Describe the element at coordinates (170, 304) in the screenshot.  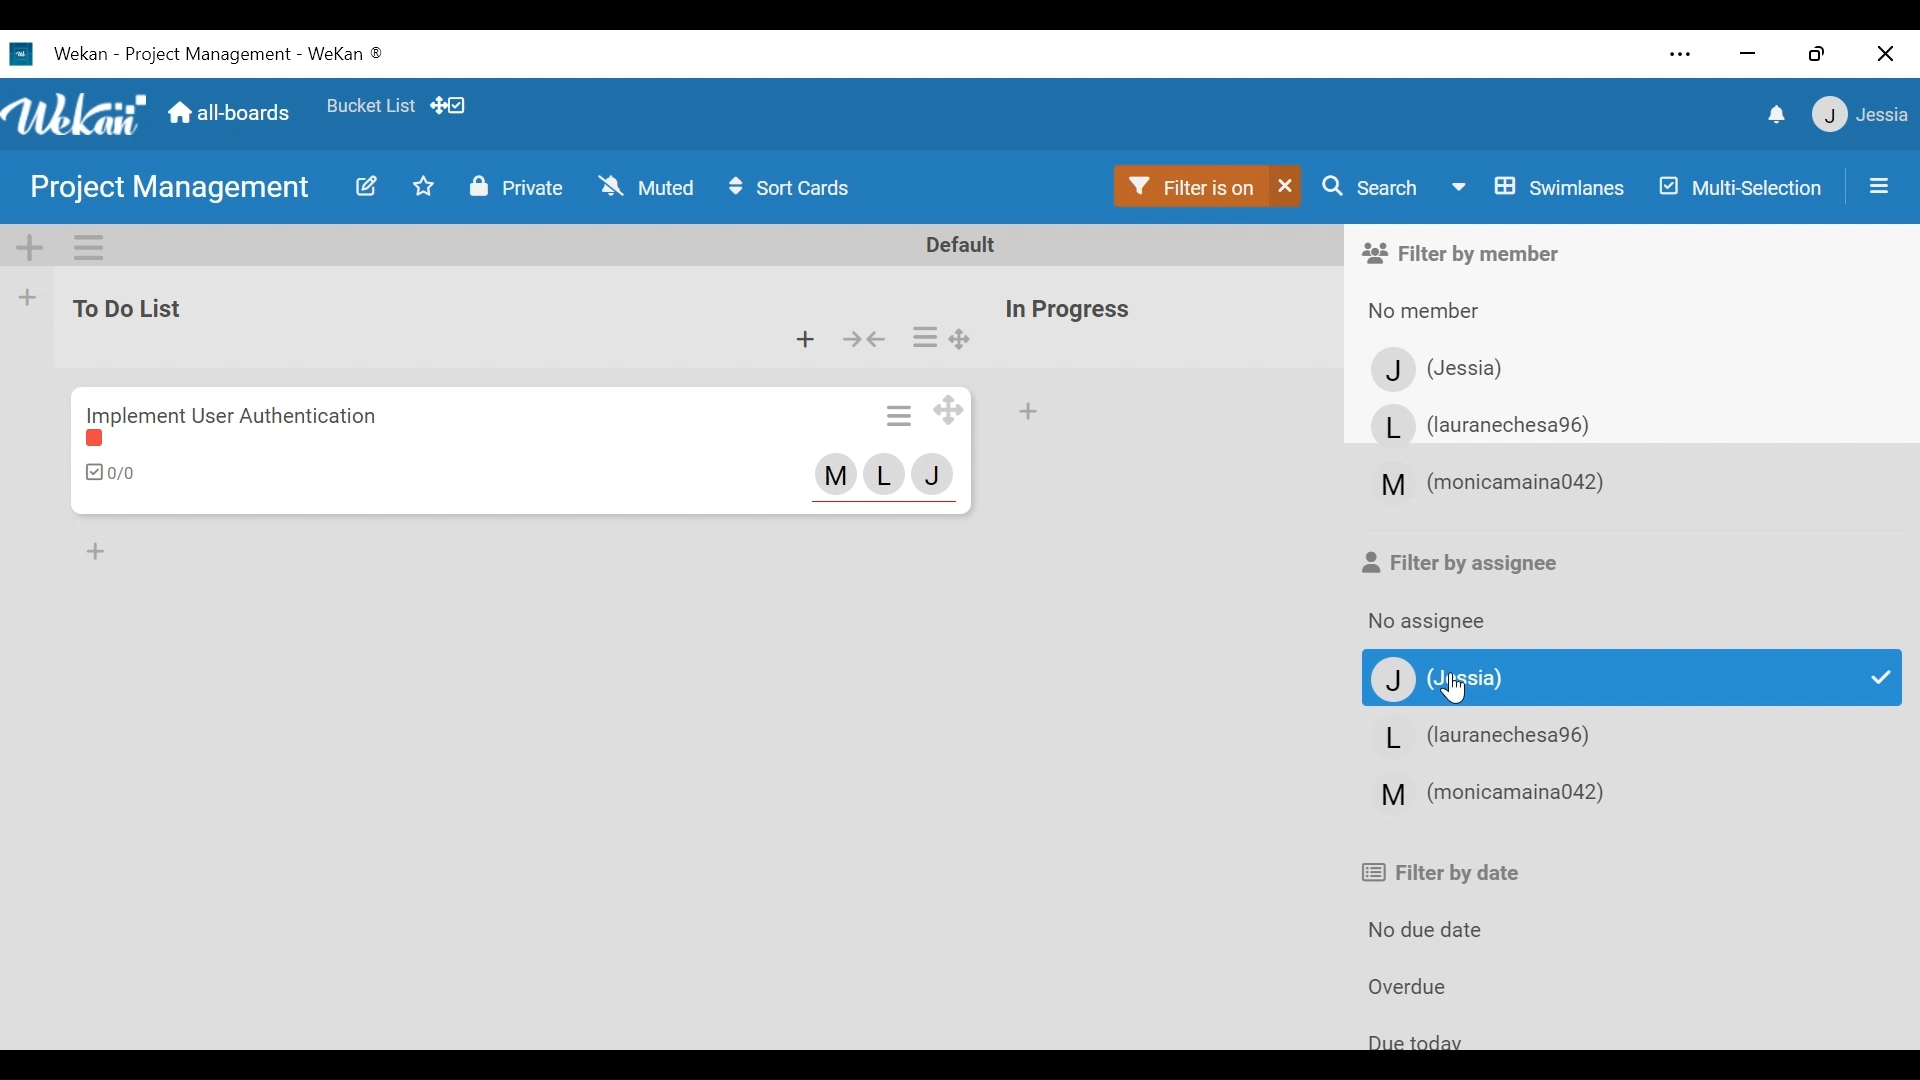
I see `to do List` at that location.